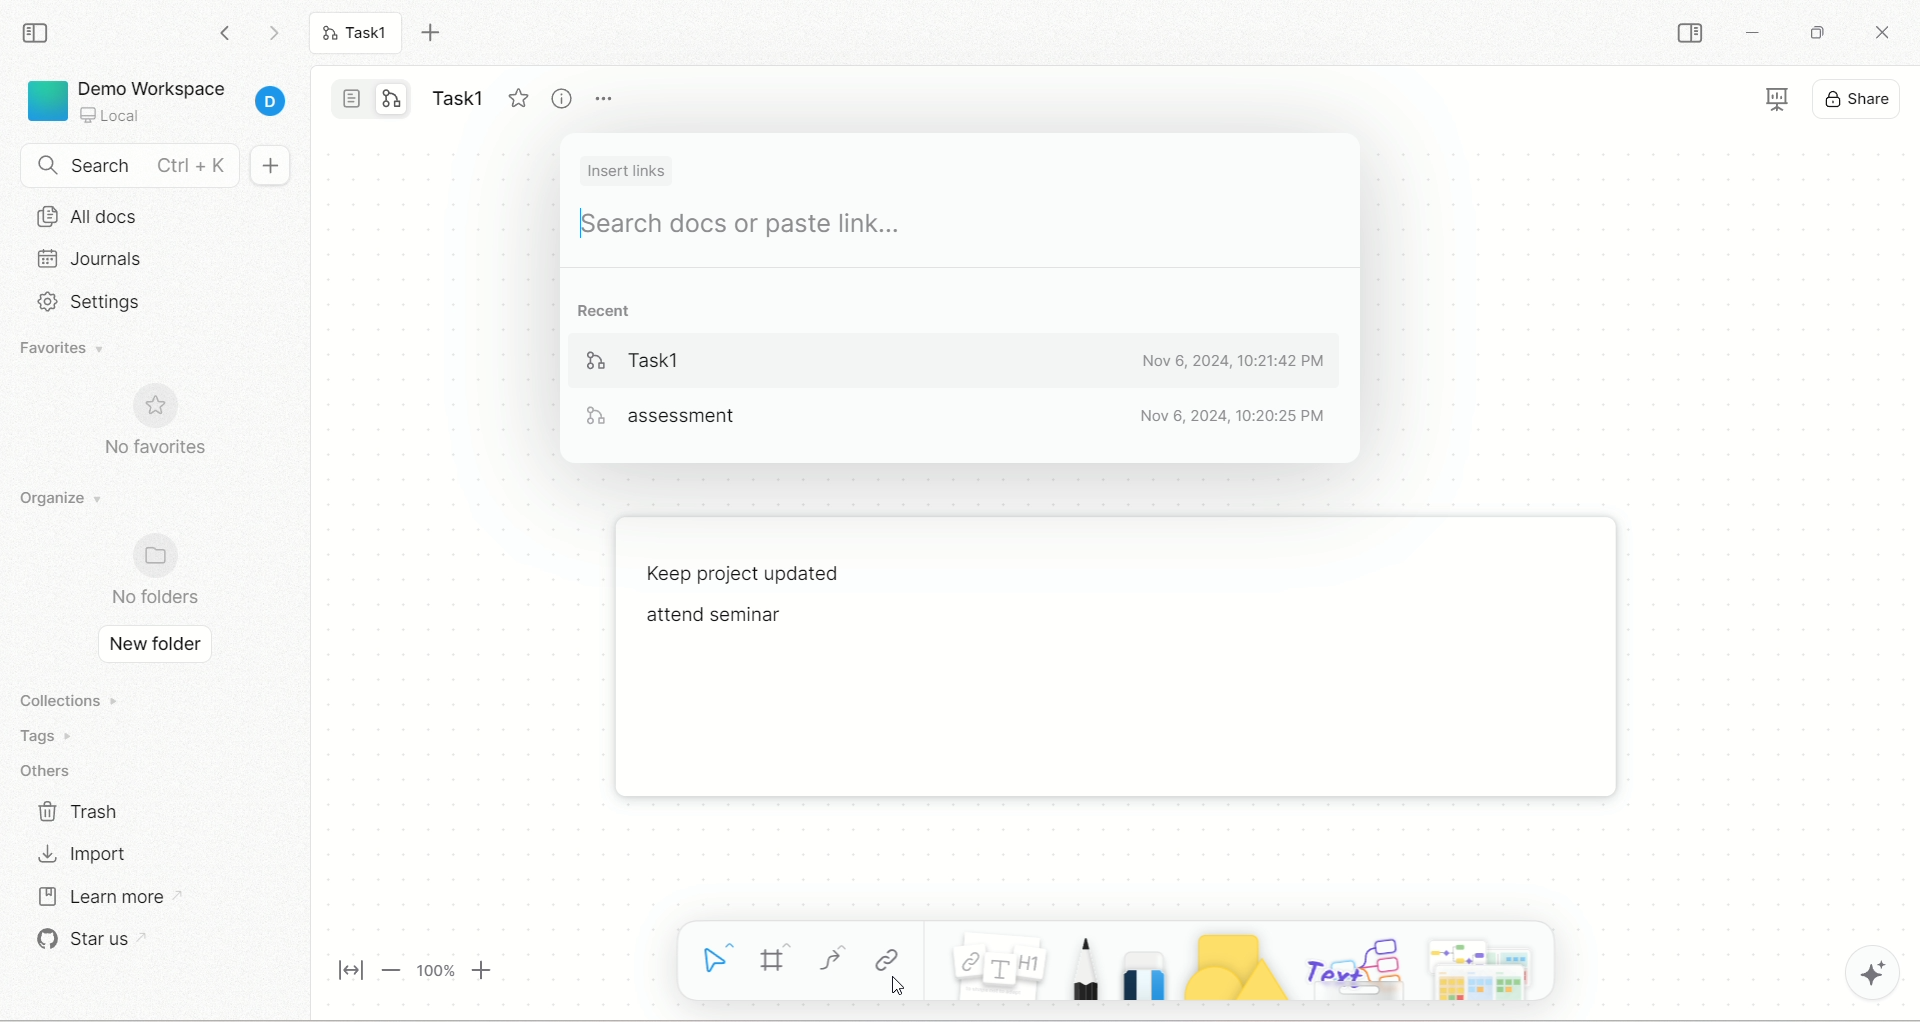 Image resolution: width=1920 pixels, height=1022 pixels. I want to click on organize, so click(69, 497).